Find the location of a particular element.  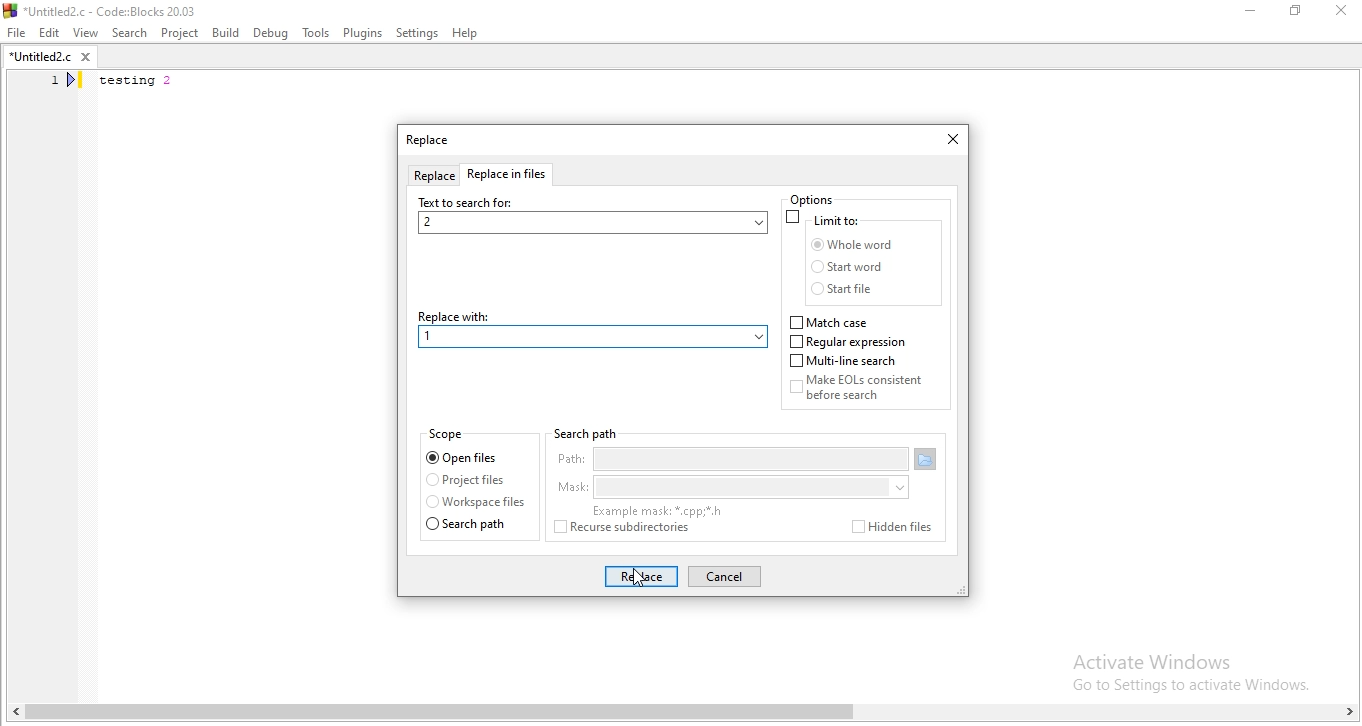

multi-line search is located at coordinates (847, 362).